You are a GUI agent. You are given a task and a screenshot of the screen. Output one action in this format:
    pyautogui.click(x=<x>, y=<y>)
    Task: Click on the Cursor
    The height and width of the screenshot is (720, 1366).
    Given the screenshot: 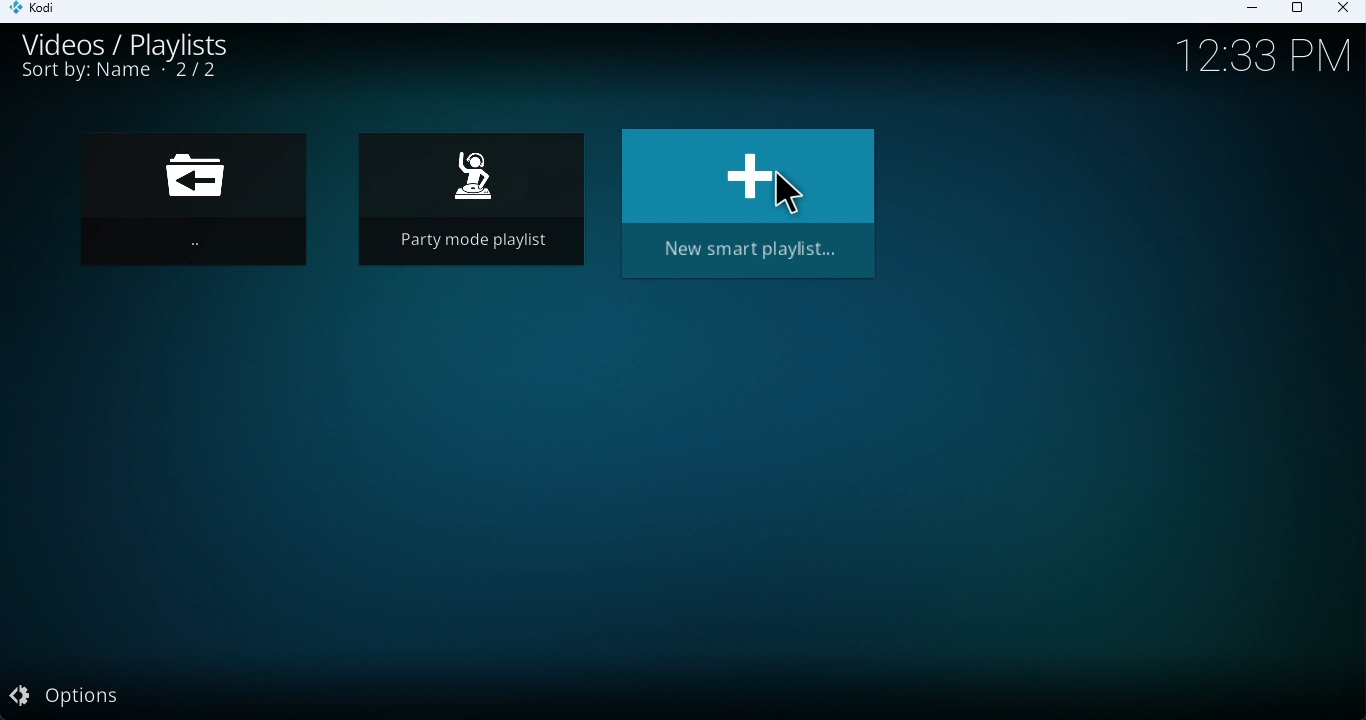 What is the action you would take?
    pyautogui.click(x=788, y=196)
    